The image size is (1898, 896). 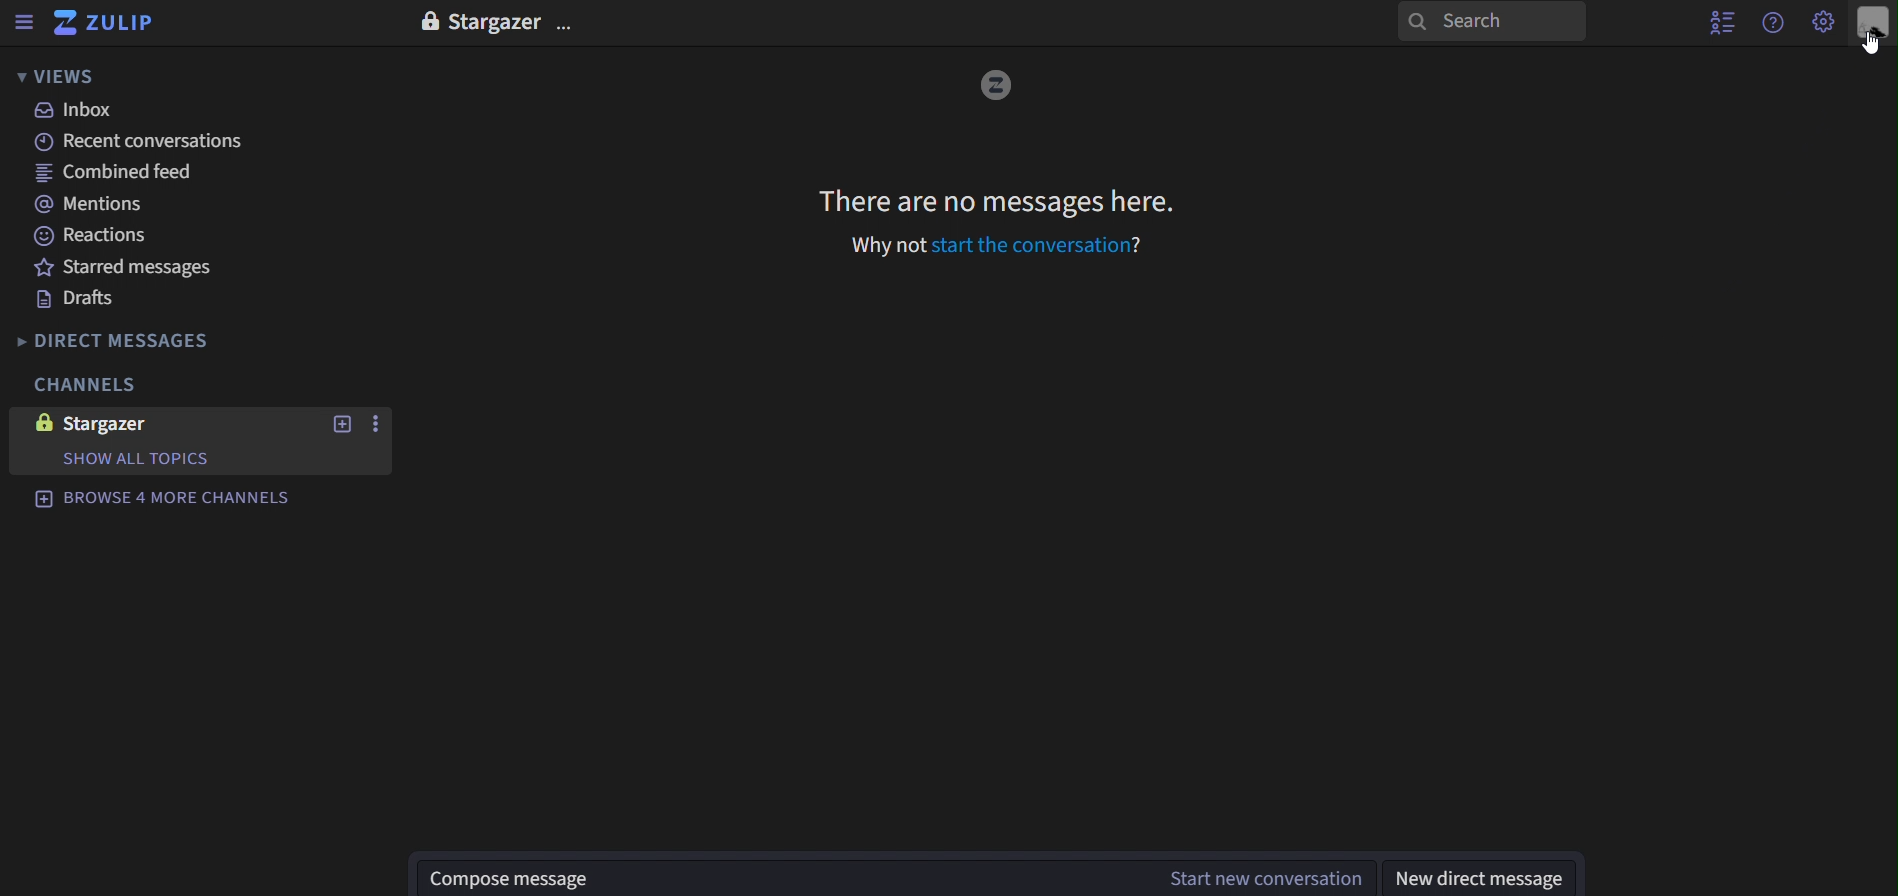 What do you see at coordinates (1500, 23) in the screenshot?
I see `search` at bounding box center [1500, 23].